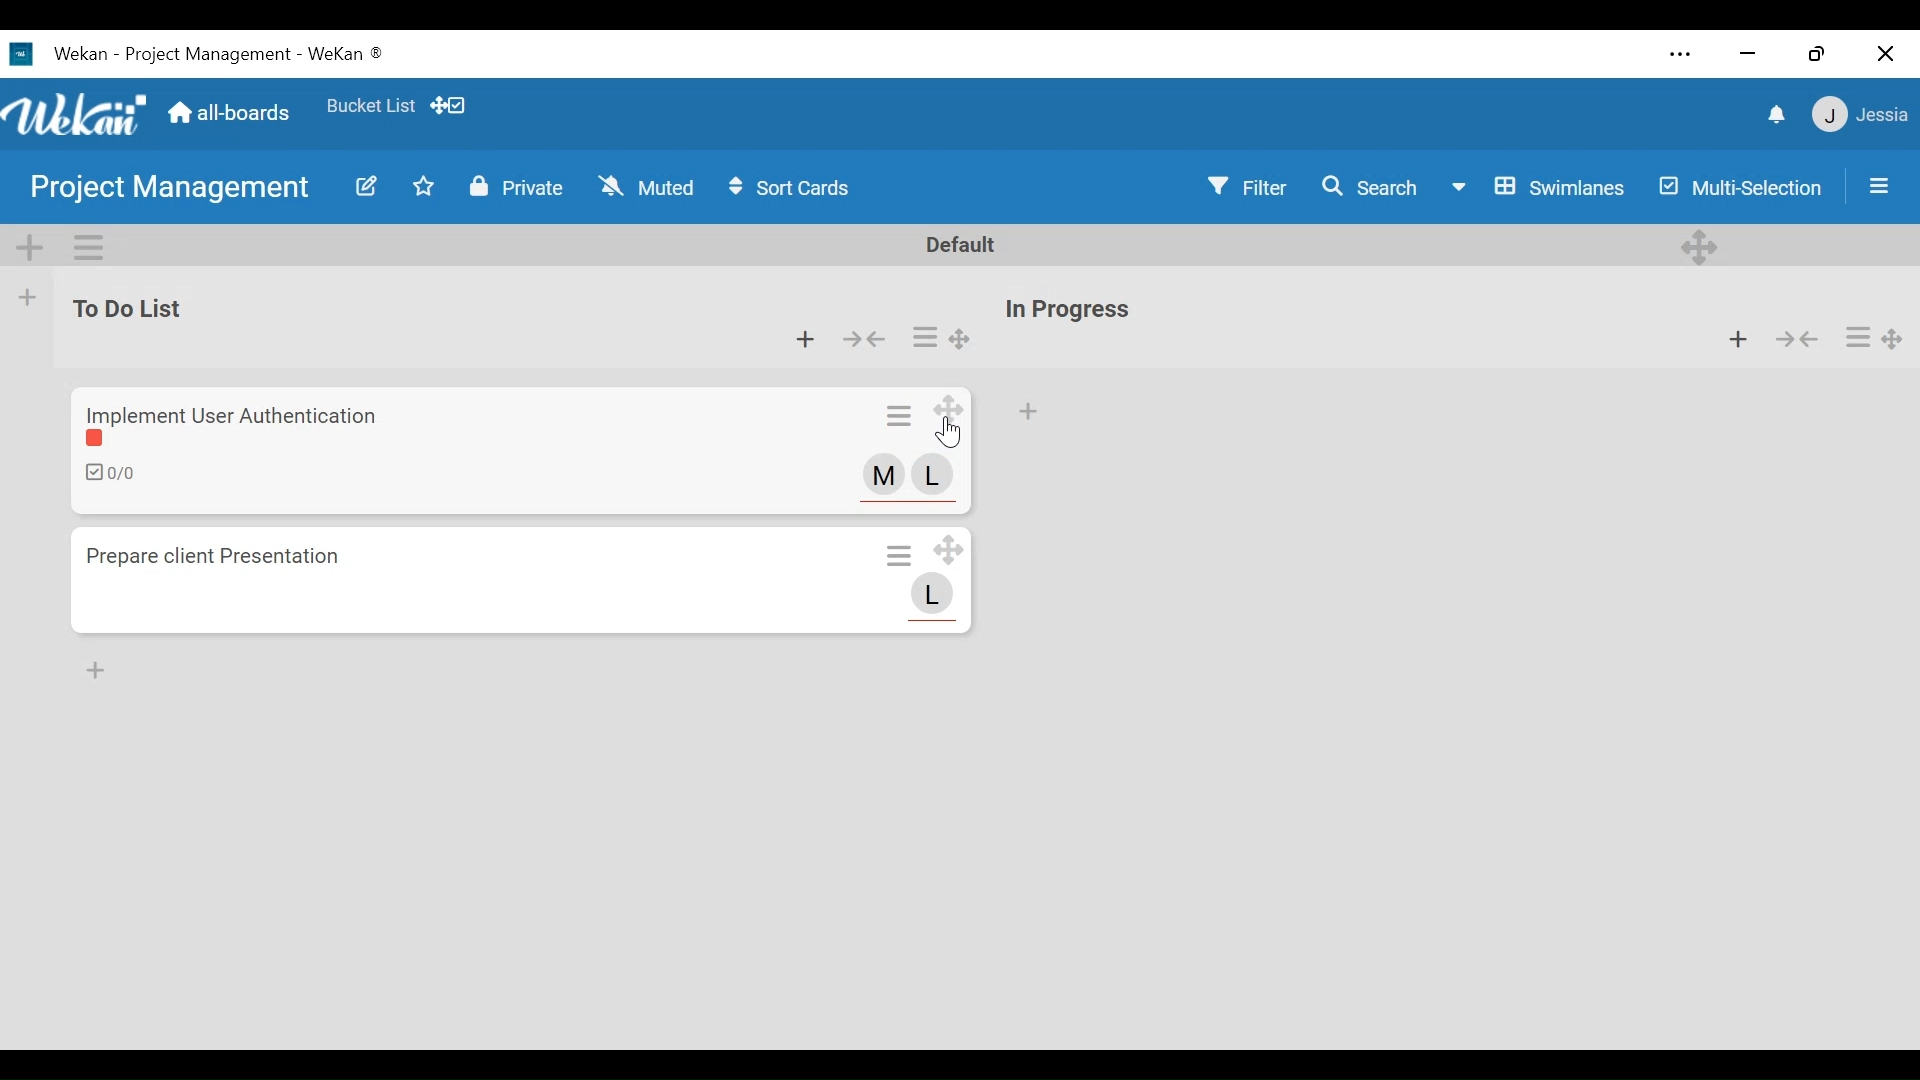 This screenshot has height=1080, width=1920. I want to click on minimize, so click(1749, 53).